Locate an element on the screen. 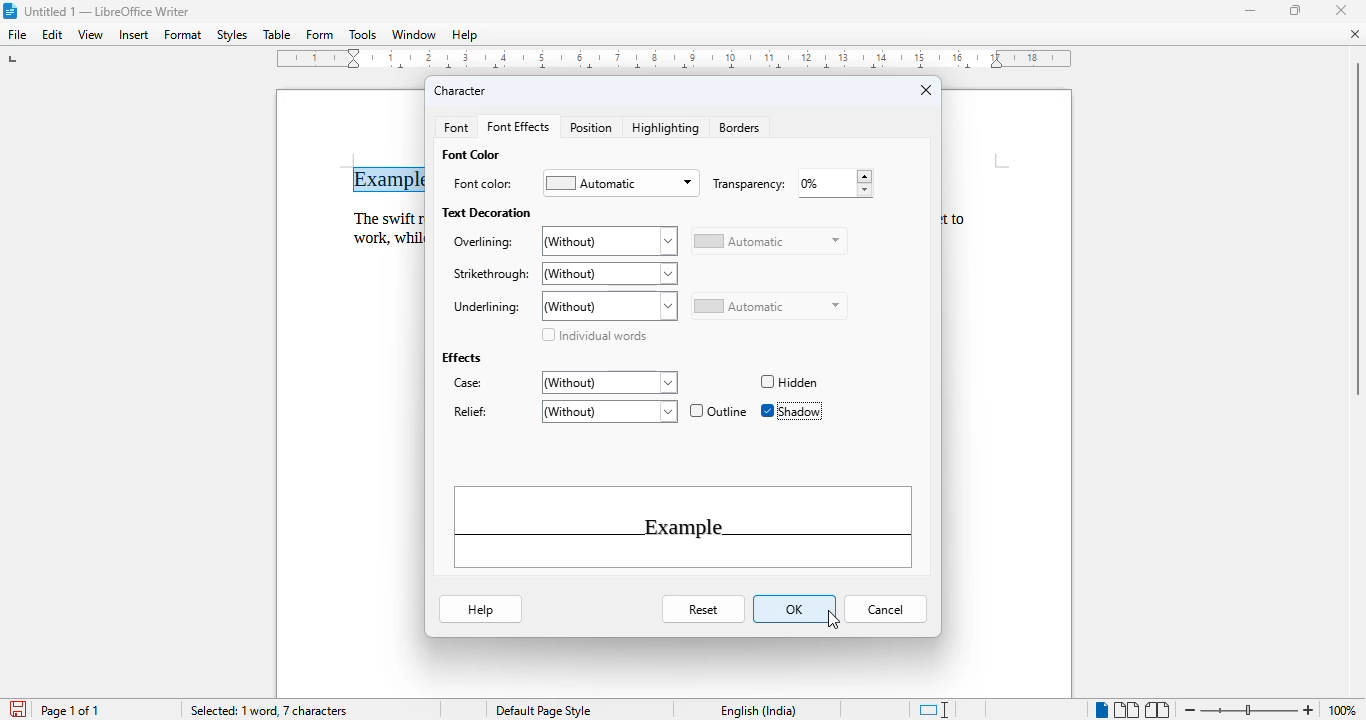  cancel is located at coordinates (885, 610).